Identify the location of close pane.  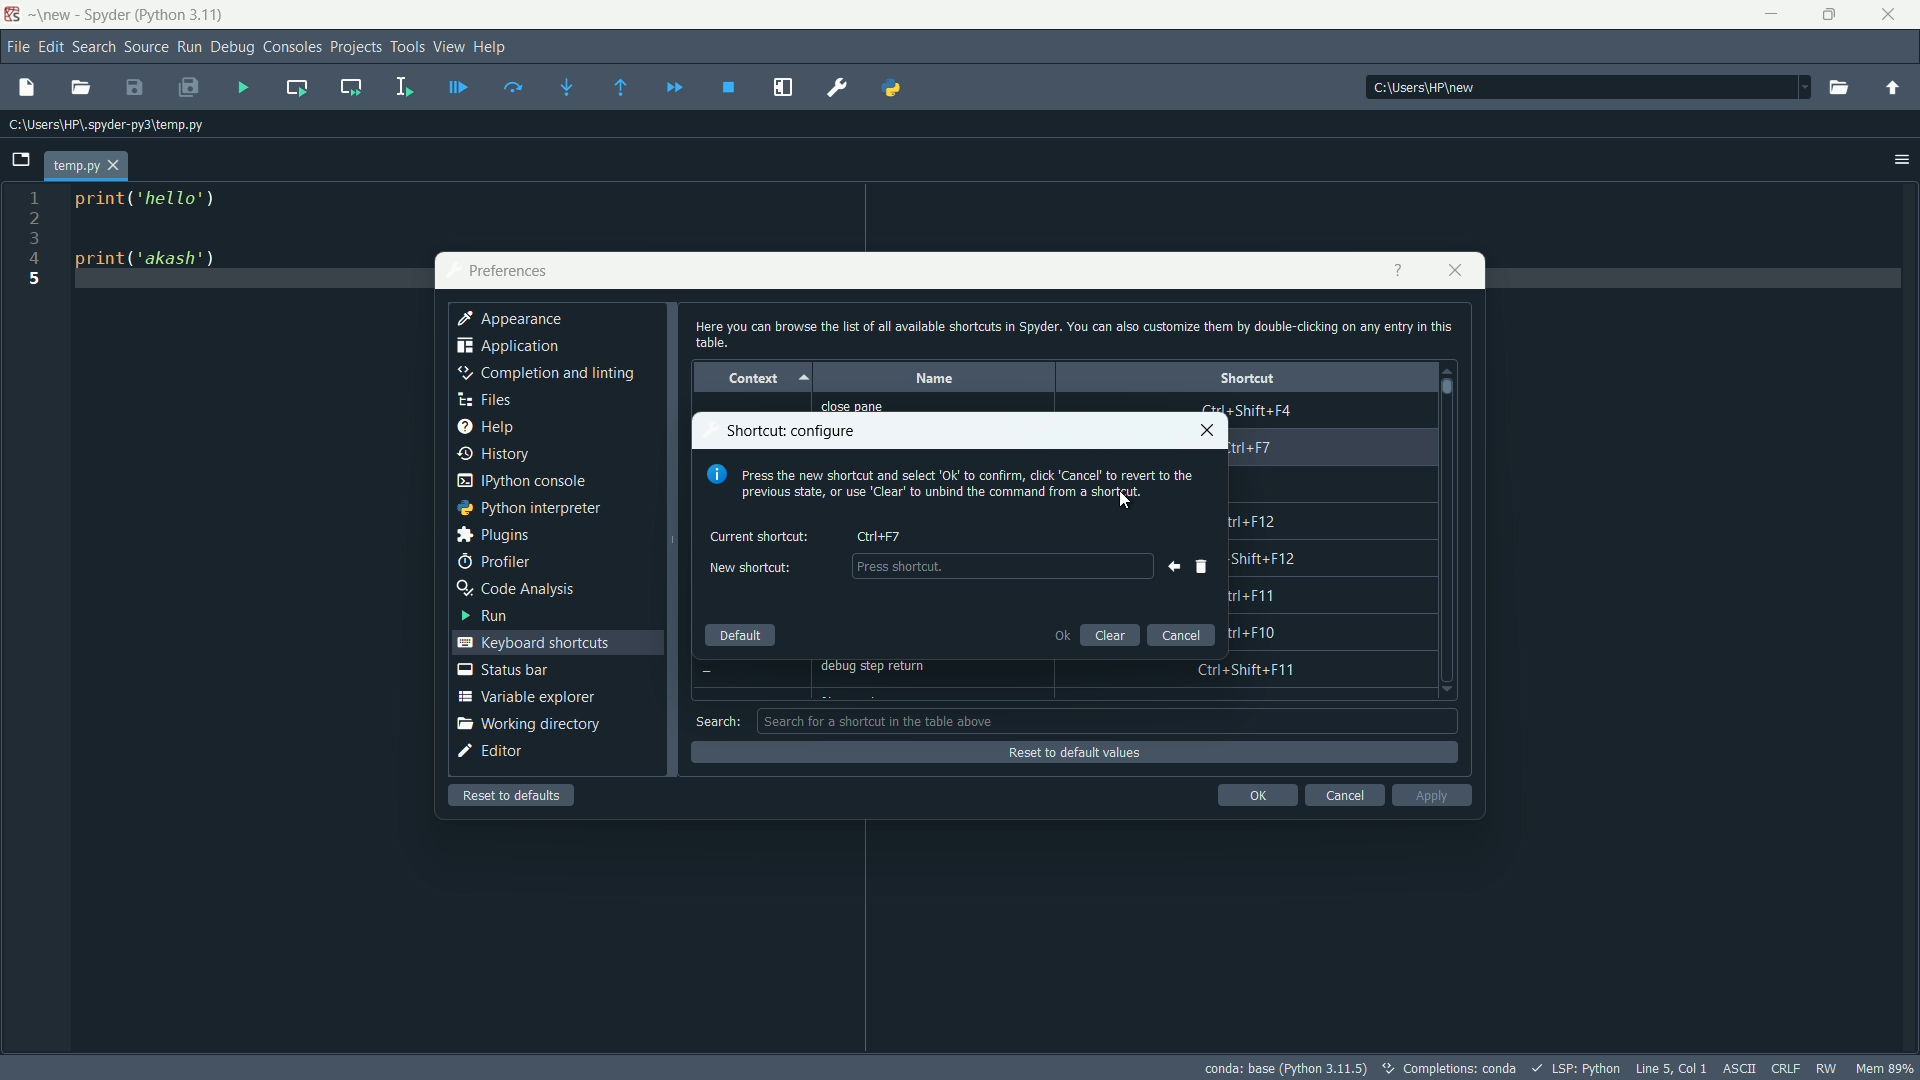
(864, 406).